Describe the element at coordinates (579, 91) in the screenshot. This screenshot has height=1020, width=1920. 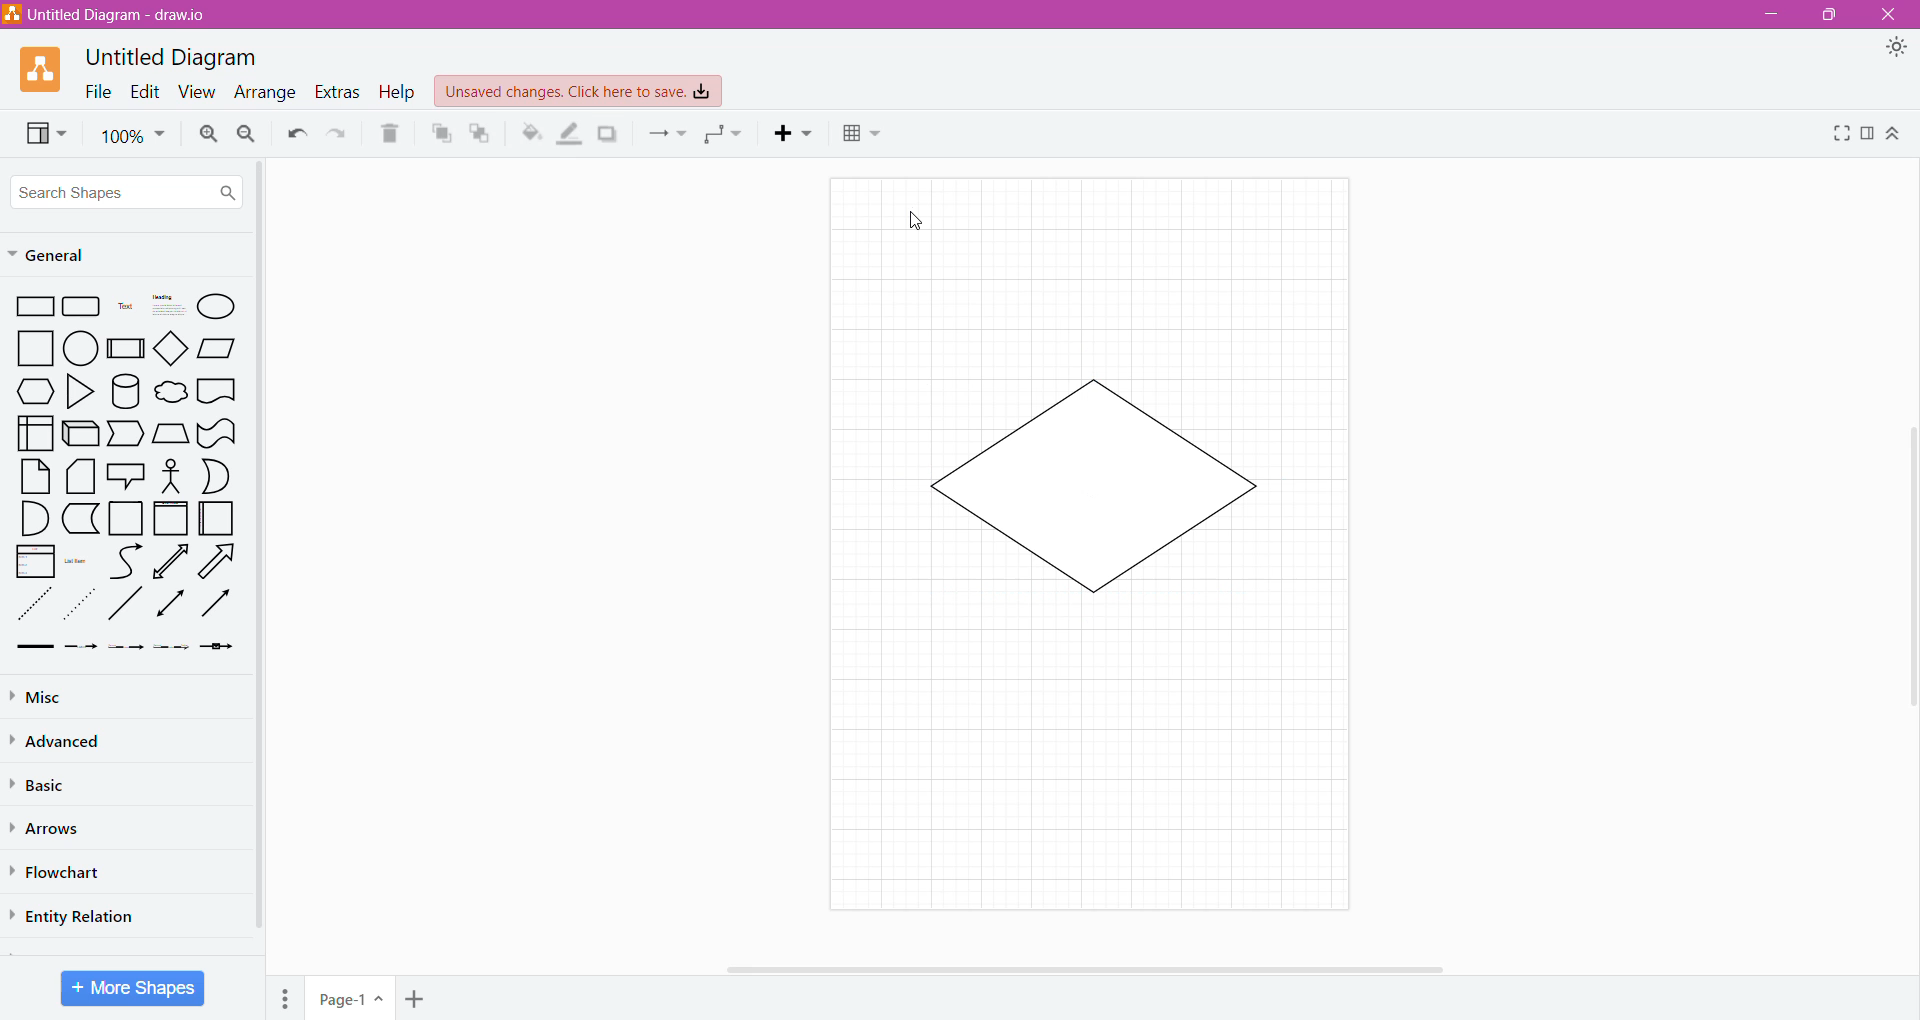
I see `Unsaved Changes. Click here to save` at that location.